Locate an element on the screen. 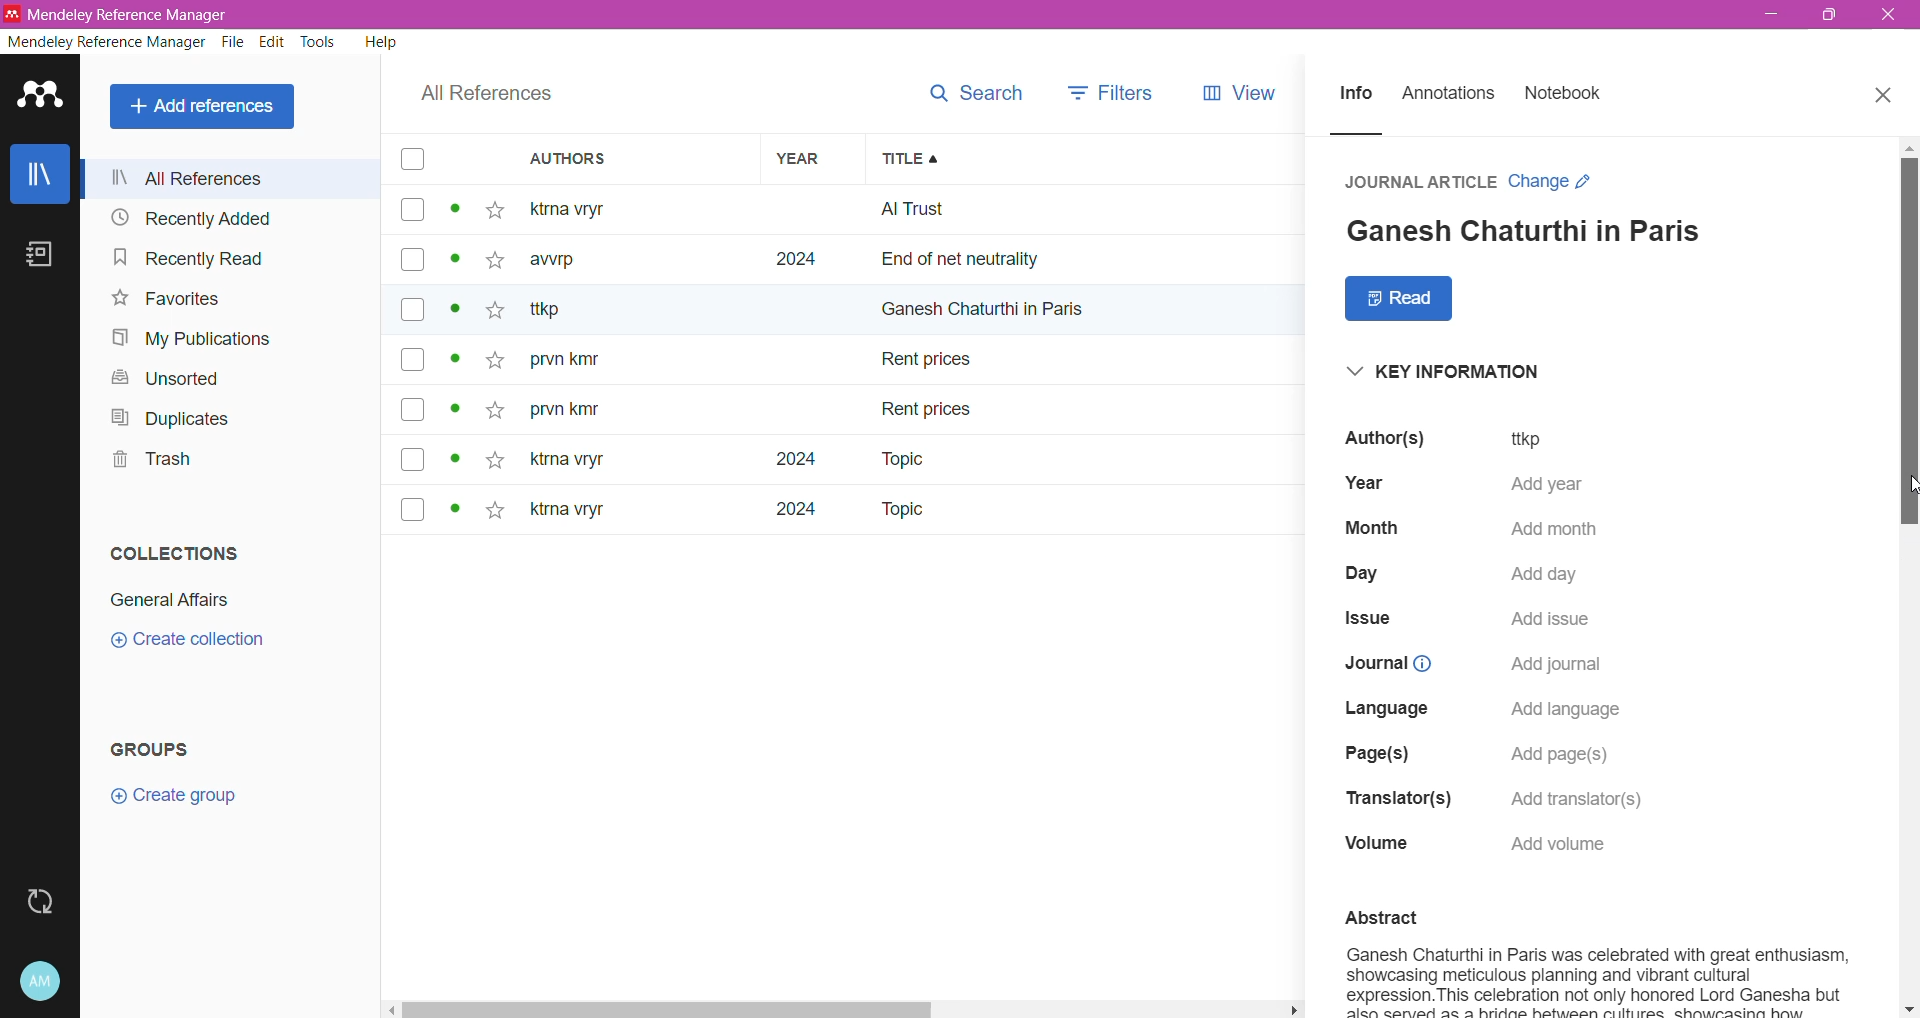 This screenshot has width=1920, height=1018. Recently Read is located at coordinates (189, 259).